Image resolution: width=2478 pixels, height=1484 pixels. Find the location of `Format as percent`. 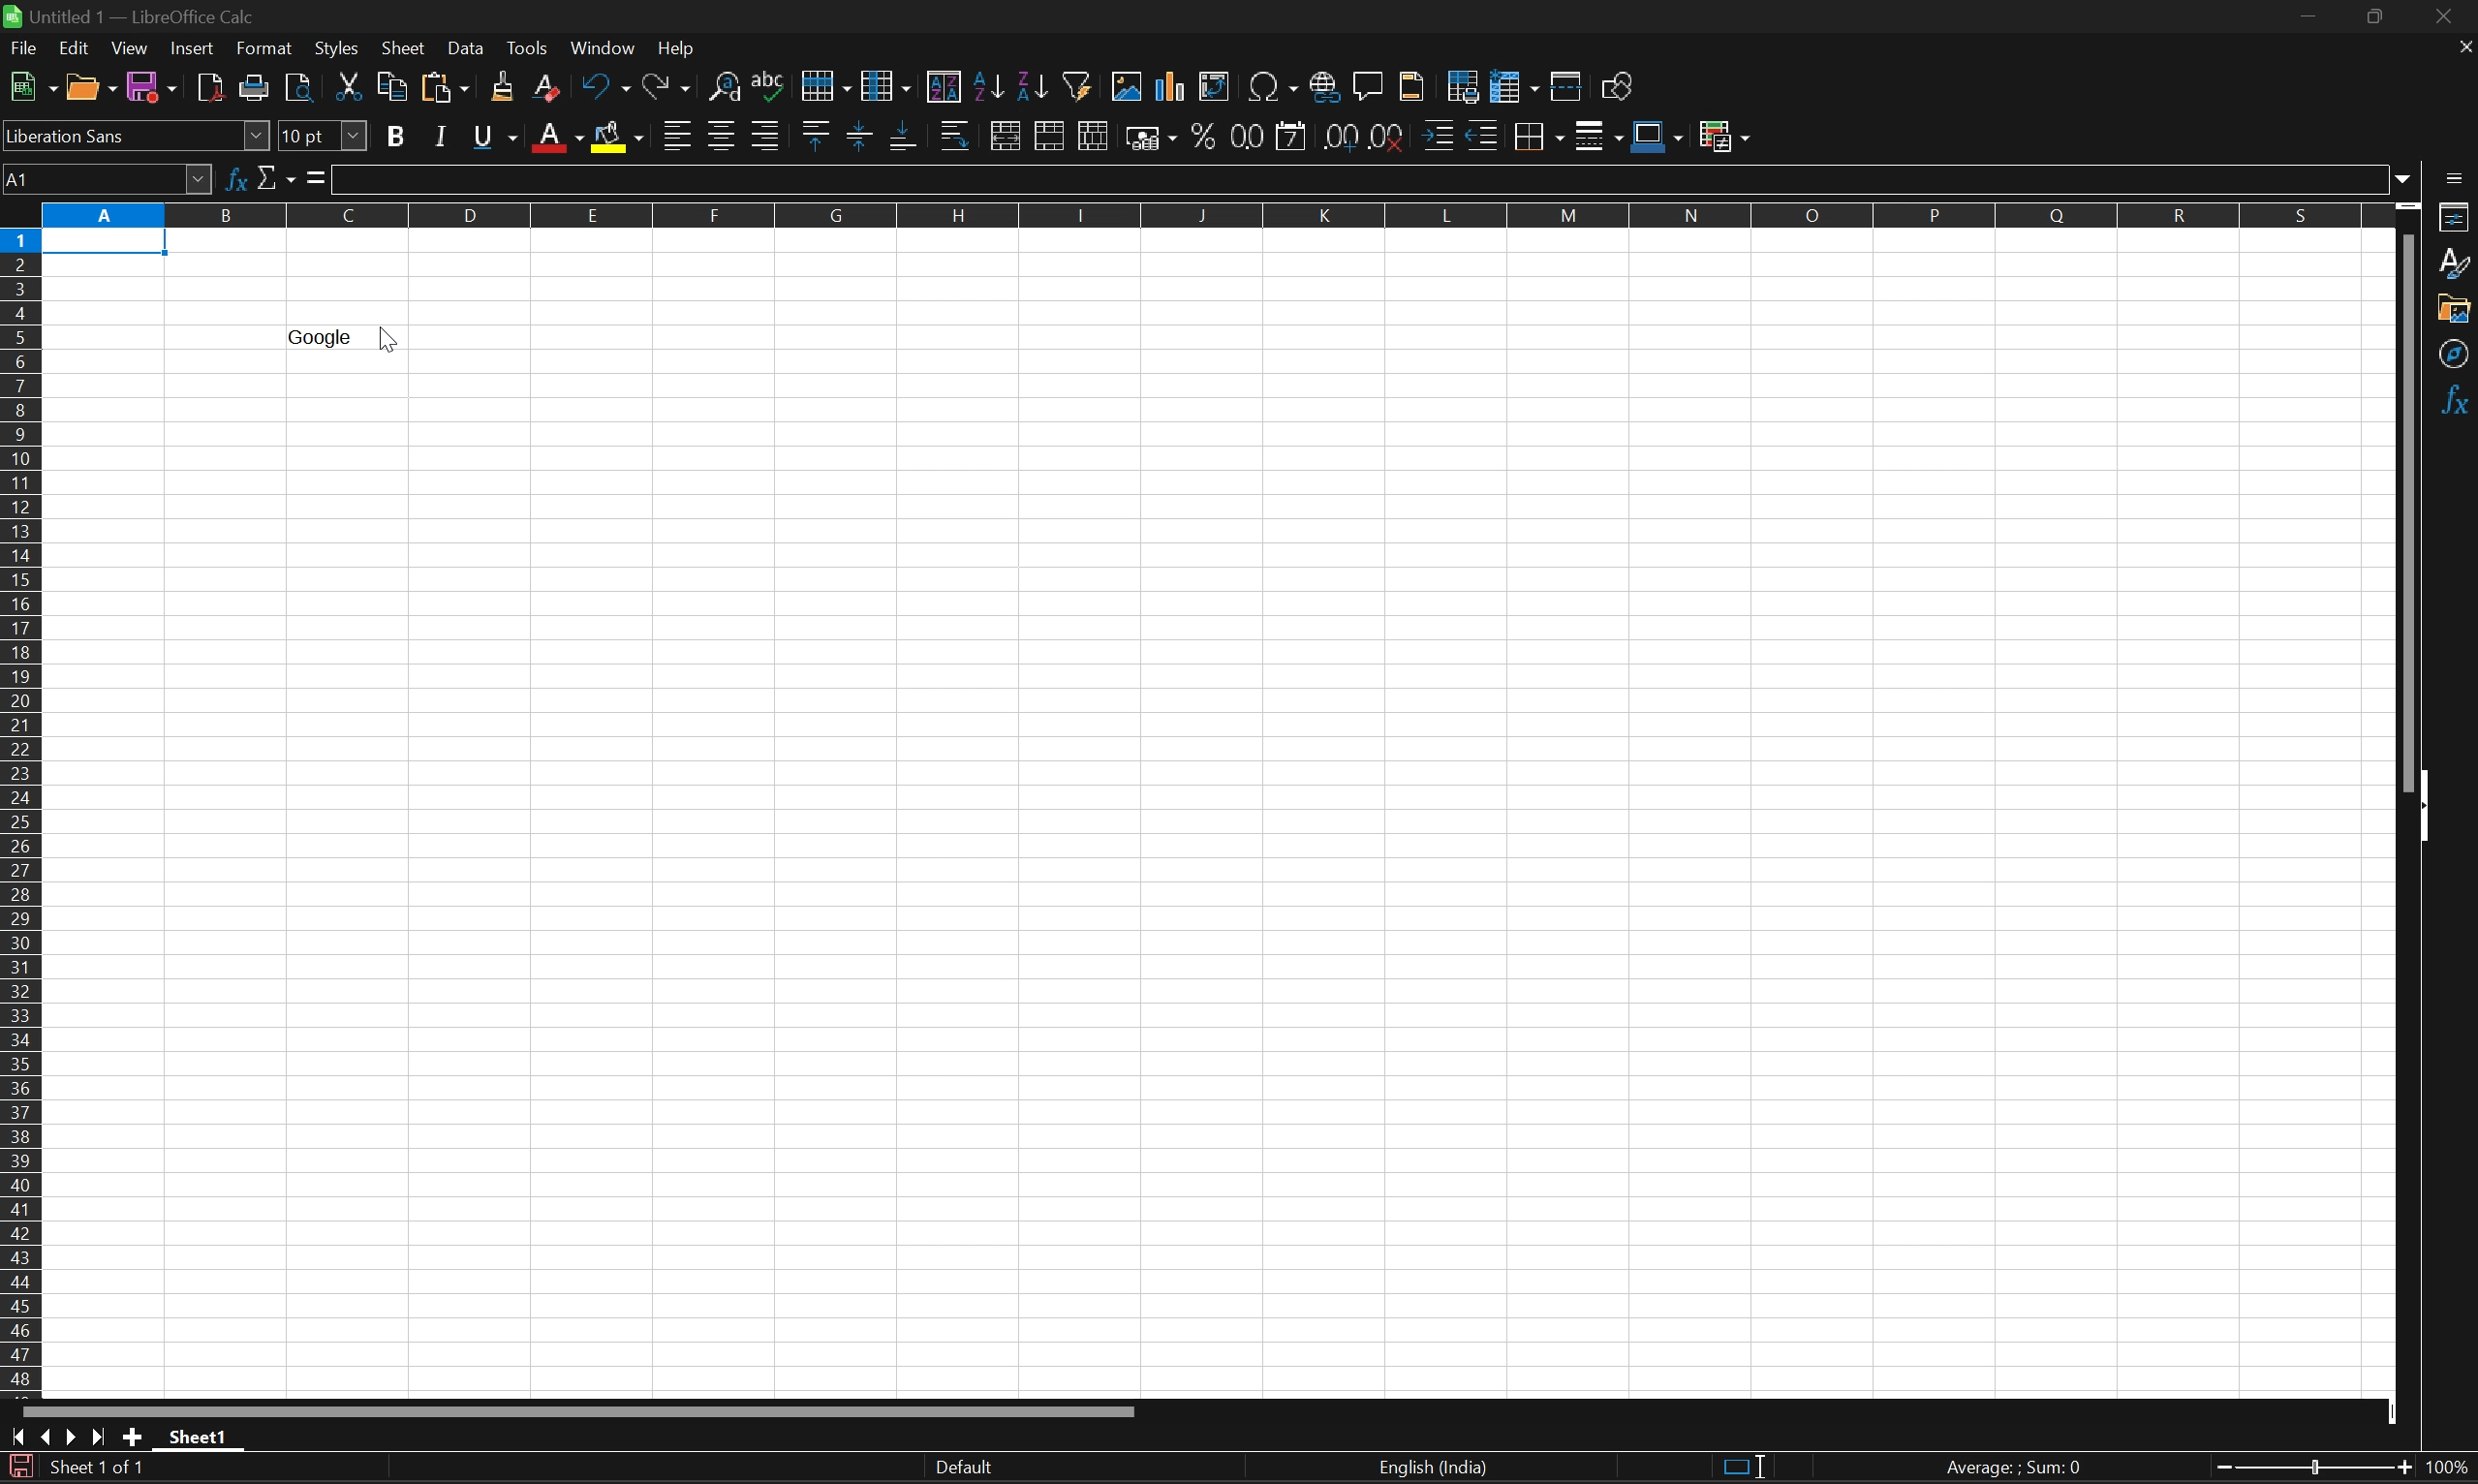

Format as percent is located at coordinates (1204, 135).